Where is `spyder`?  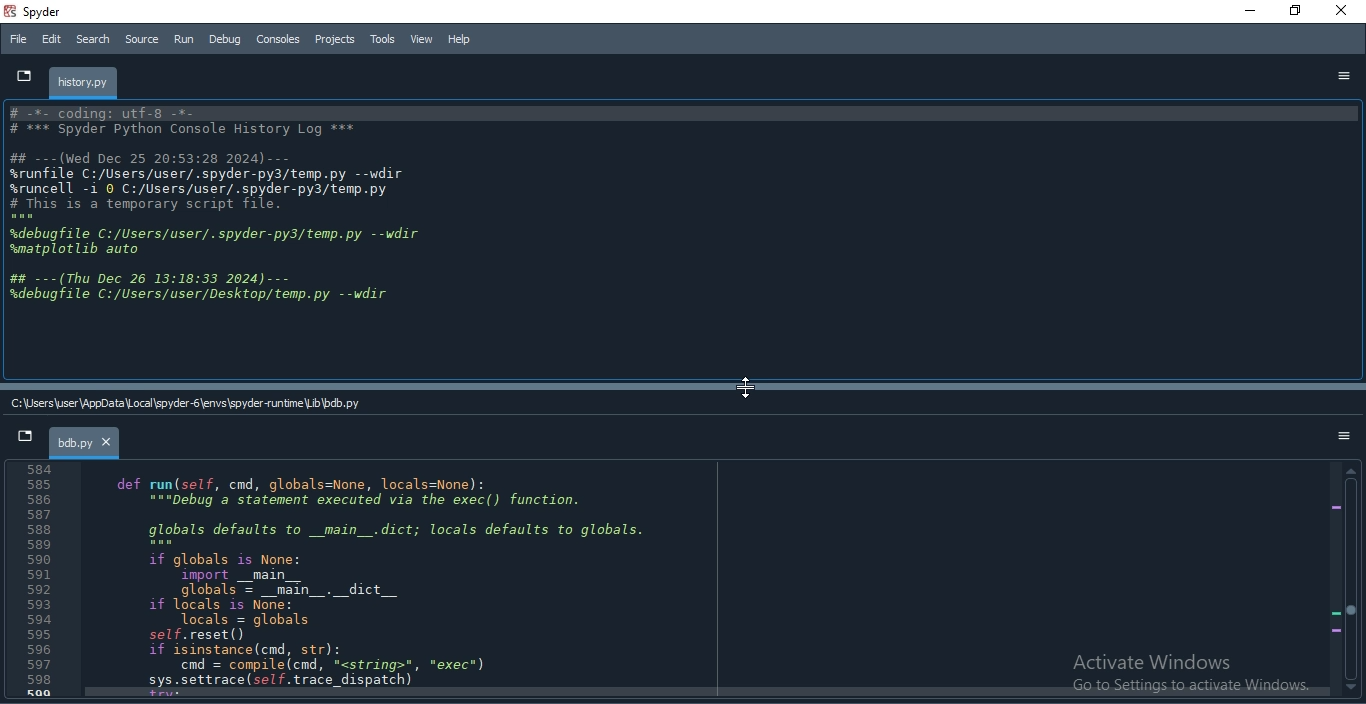 spyder is located at coordinates (50, 11).